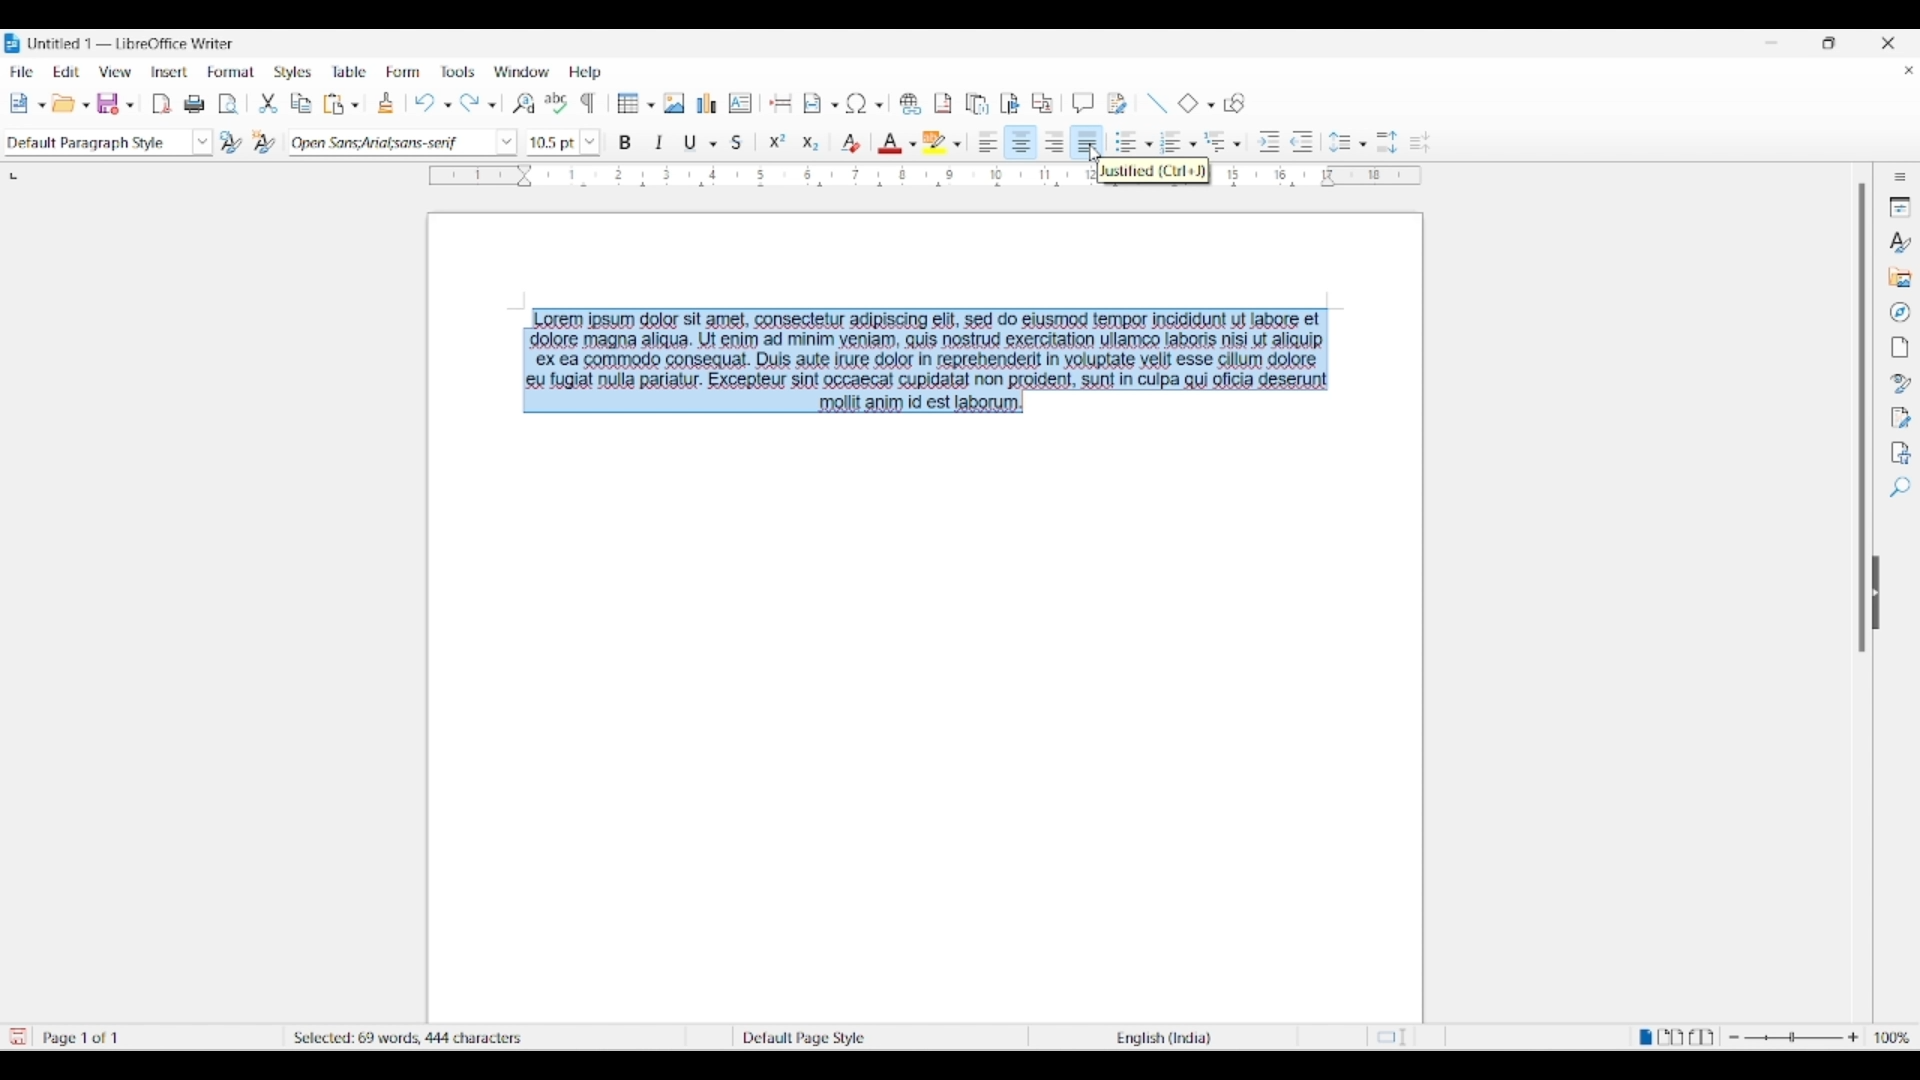 This screenshot has width=1920, height=1080. I want to click on Manually change font, so click(389, 143).